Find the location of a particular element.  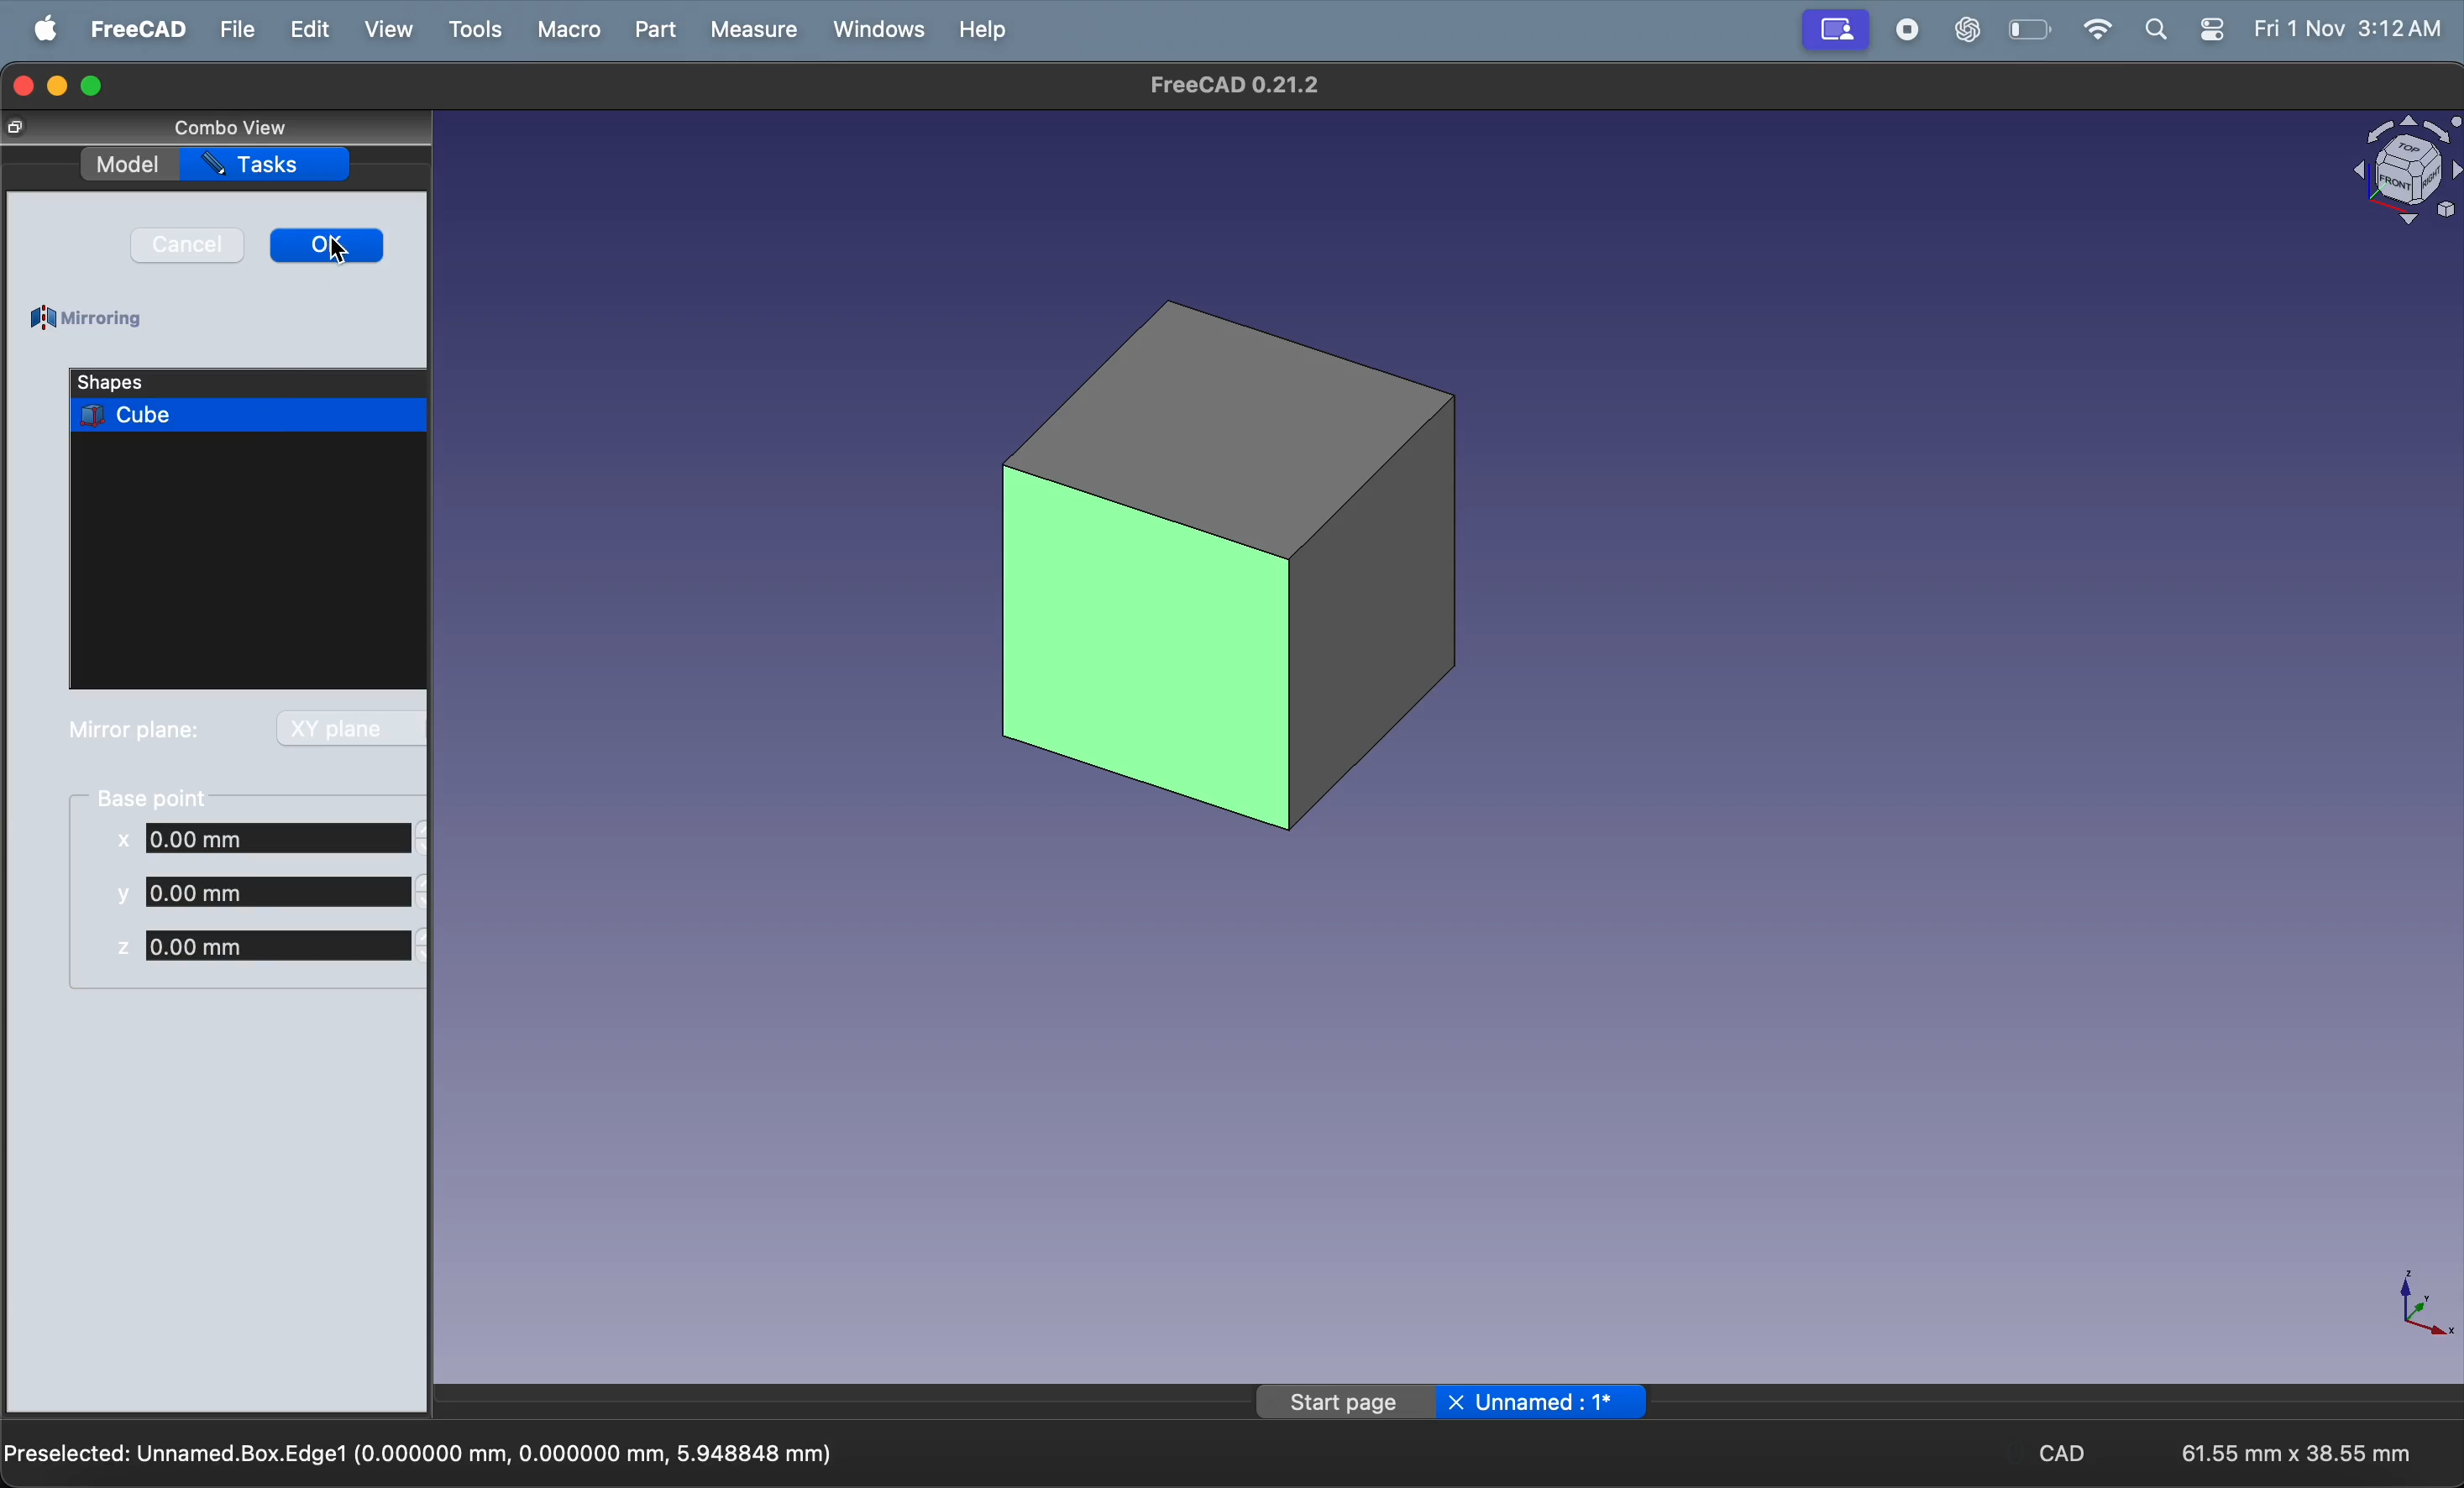

part is located at coordinates (655, 30).